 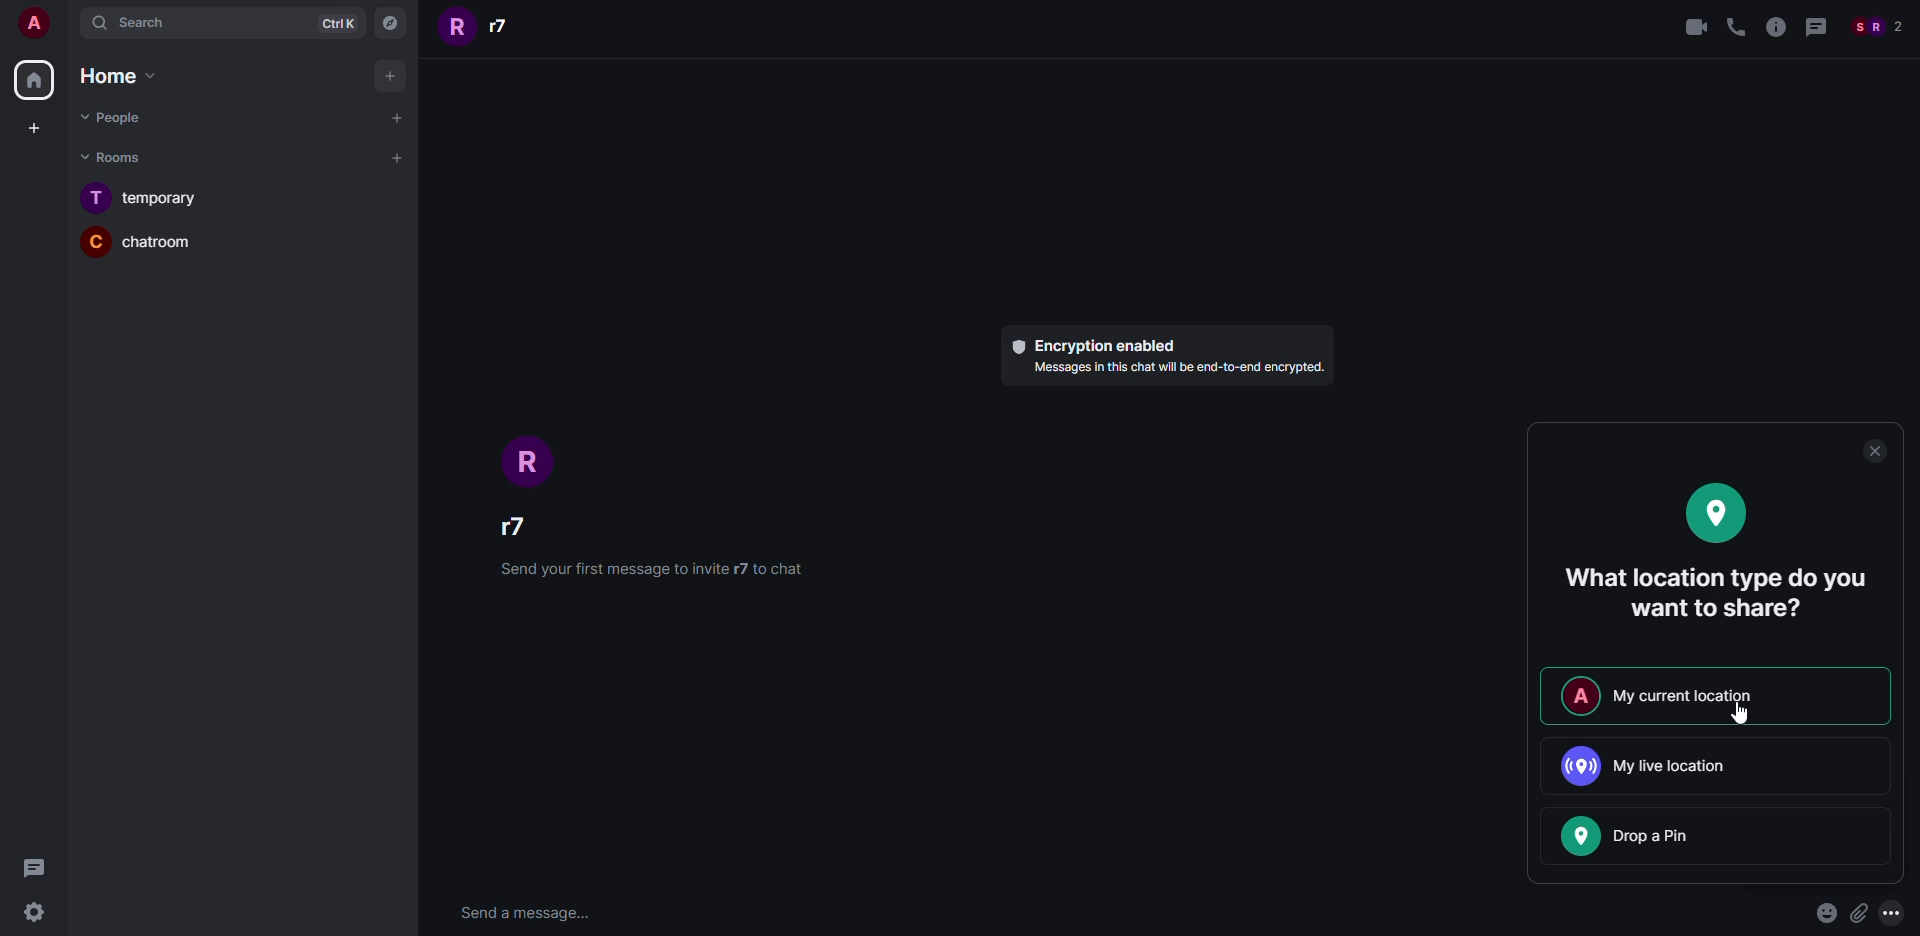 I want to click on Message, so click(x=1814, y=29).